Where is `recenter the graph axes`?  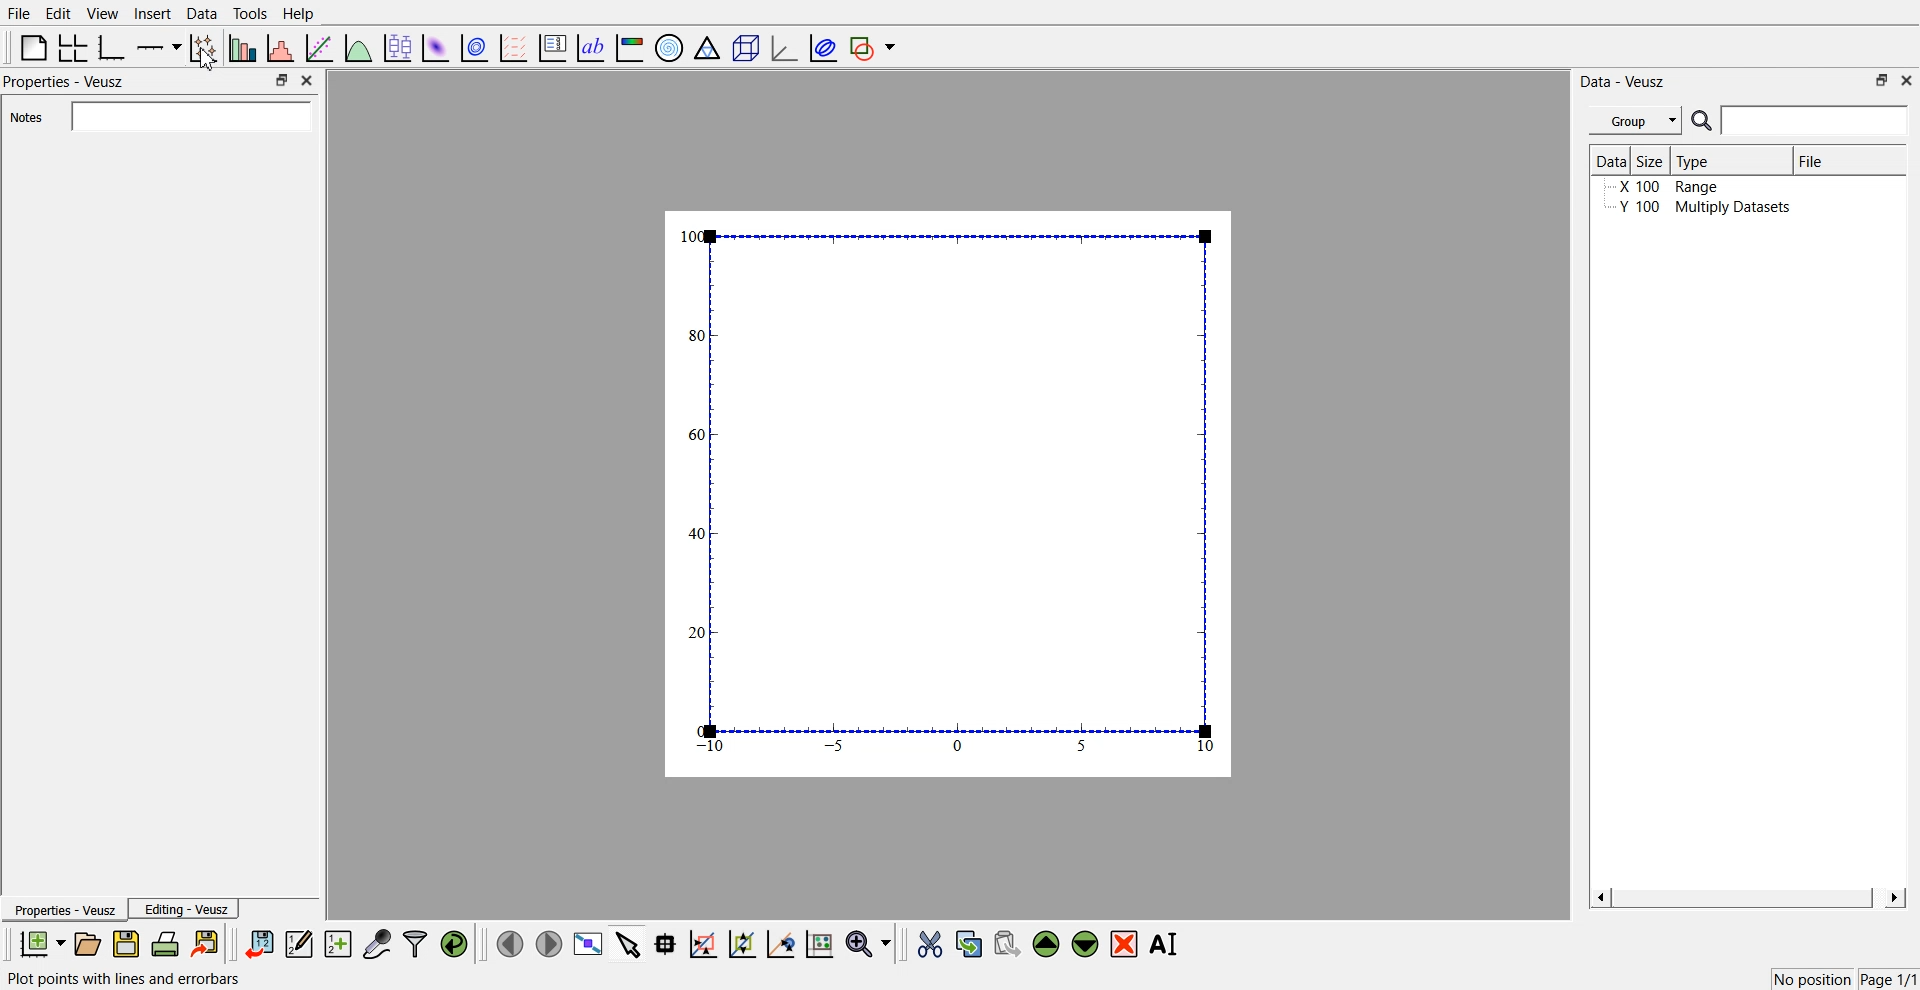 recenter the graph axes is located at coordinates (780, 943).